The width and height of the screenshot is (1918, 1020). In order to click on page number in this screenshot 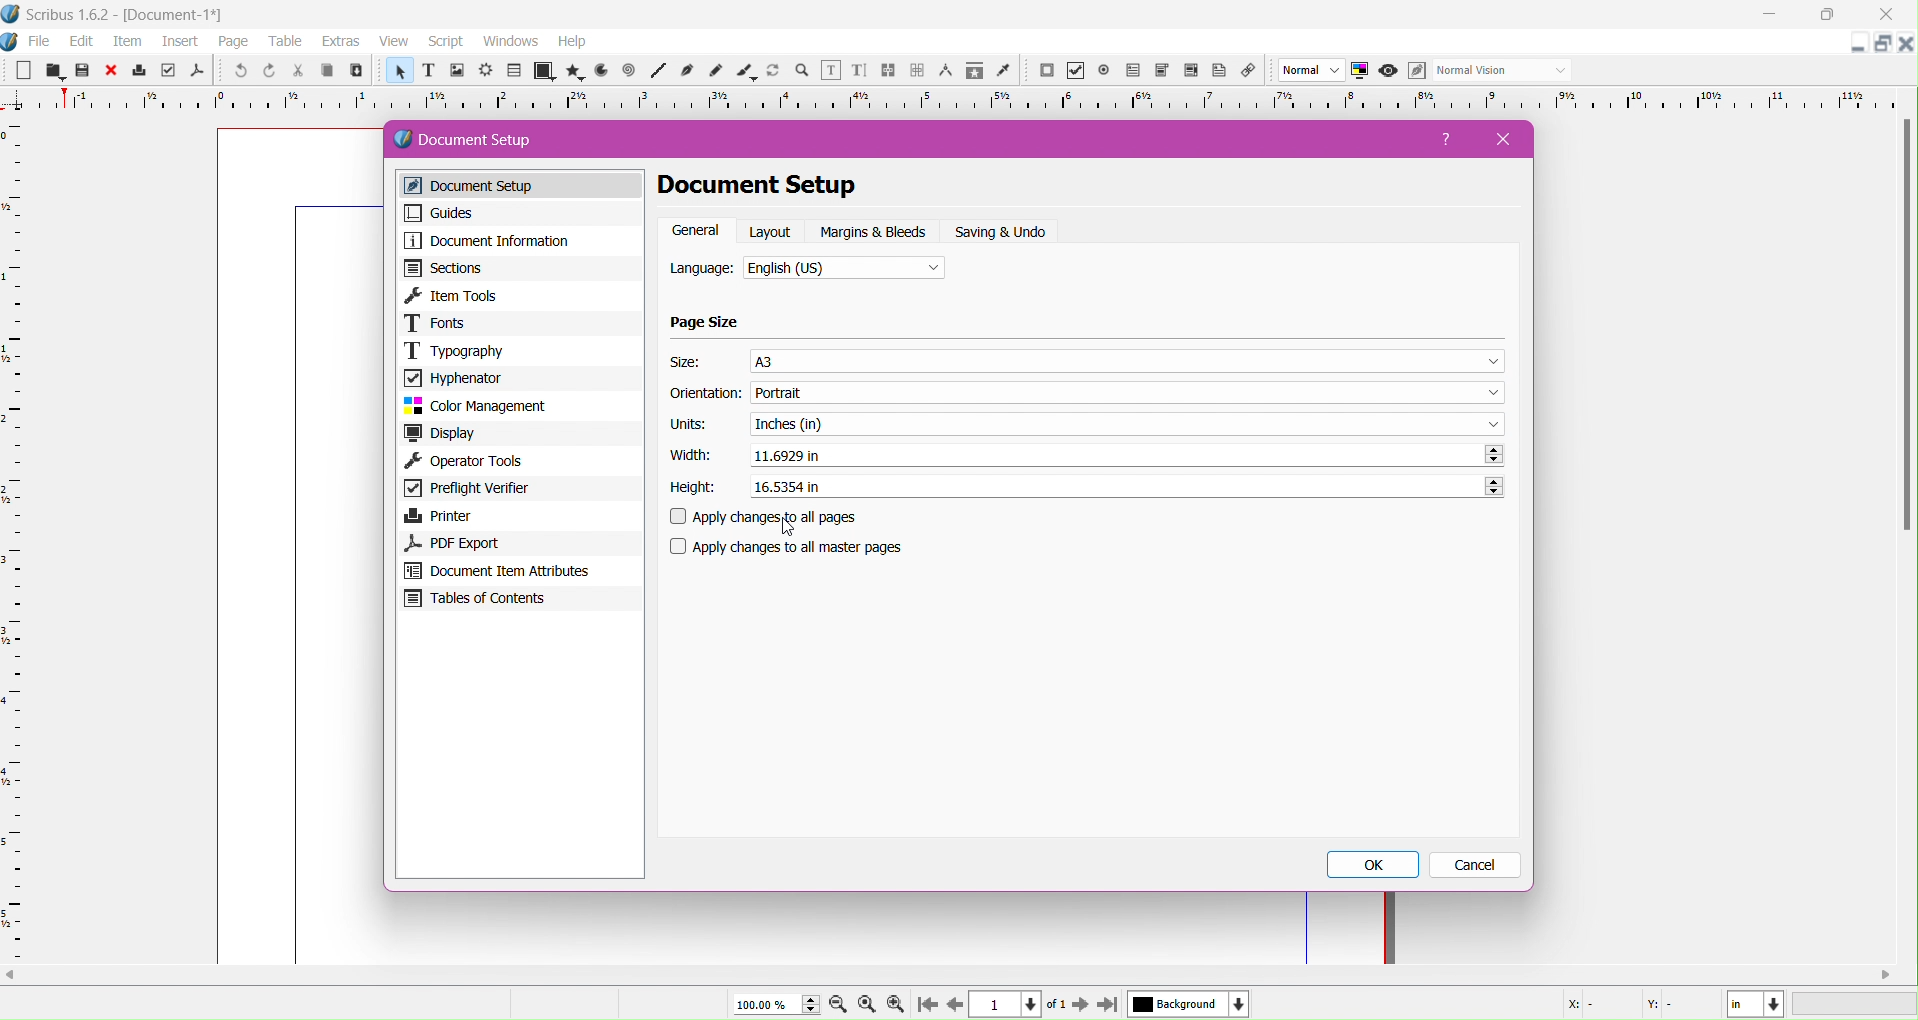, I will do `click(1009, 1005)`.